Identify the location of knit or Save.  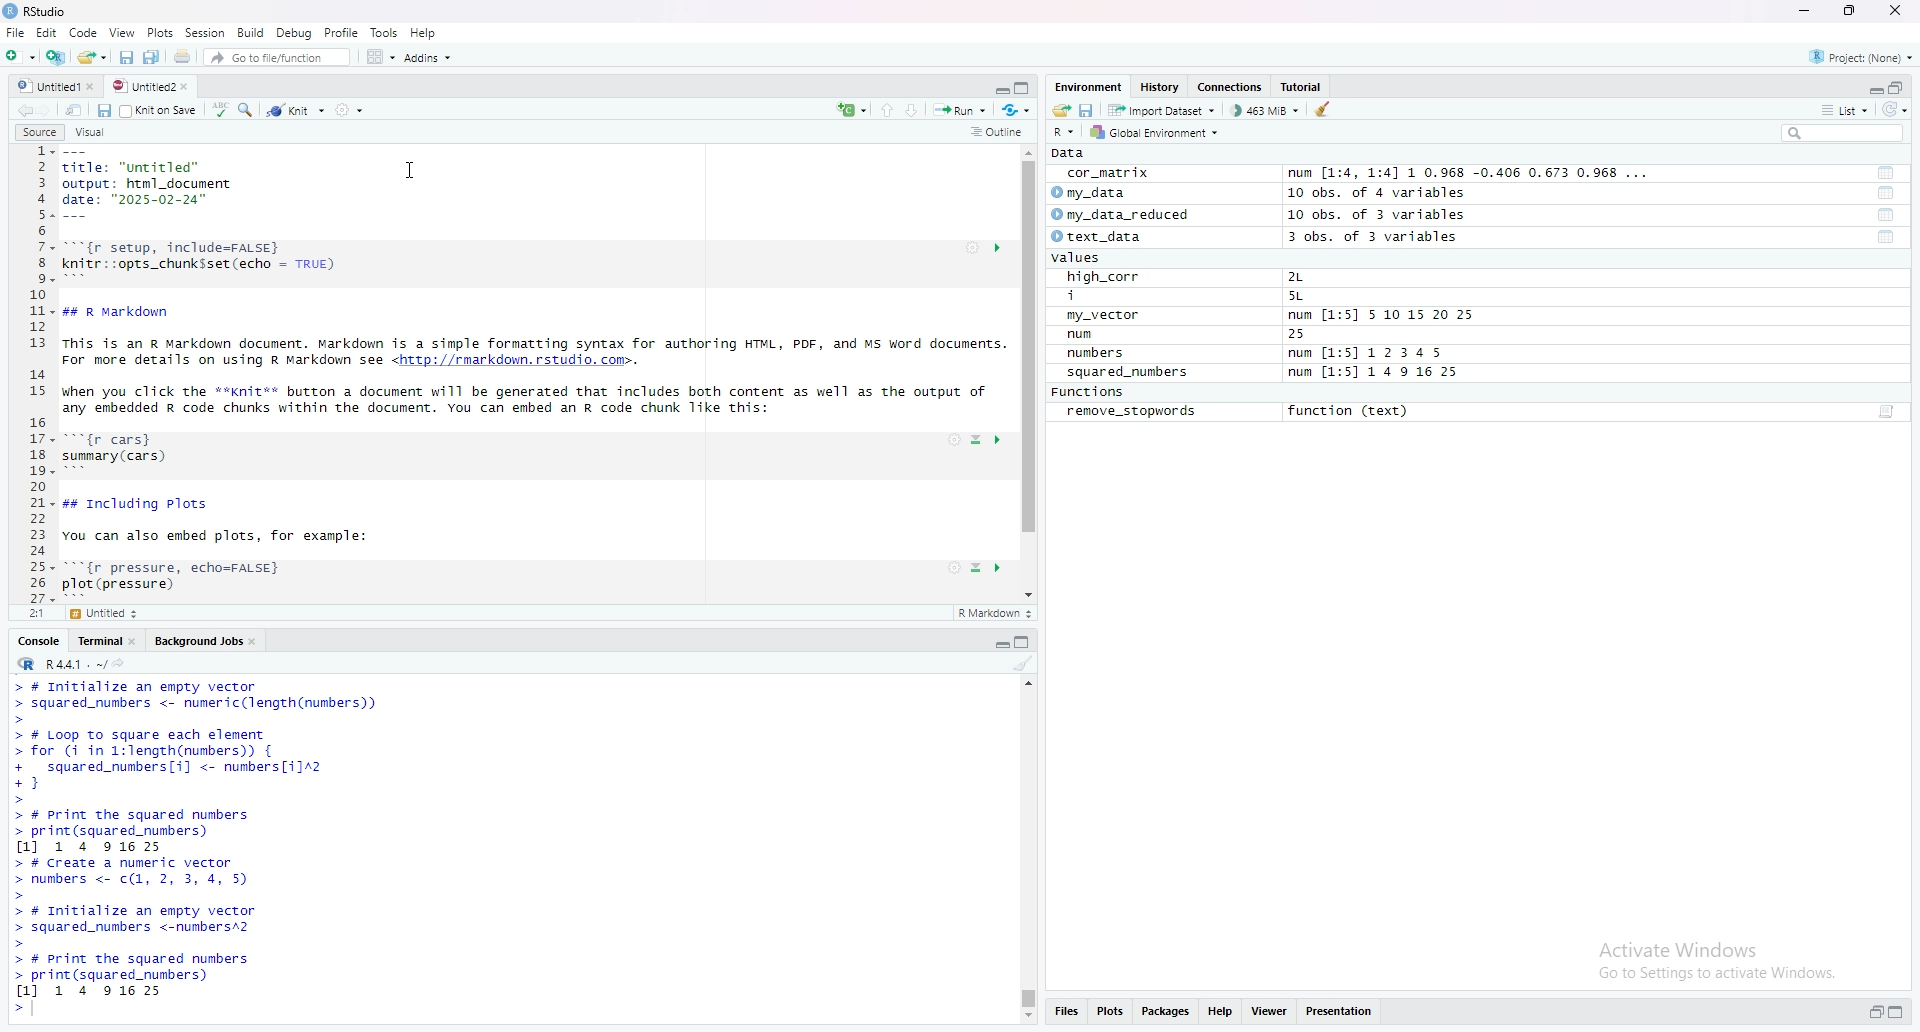
(177, 111).